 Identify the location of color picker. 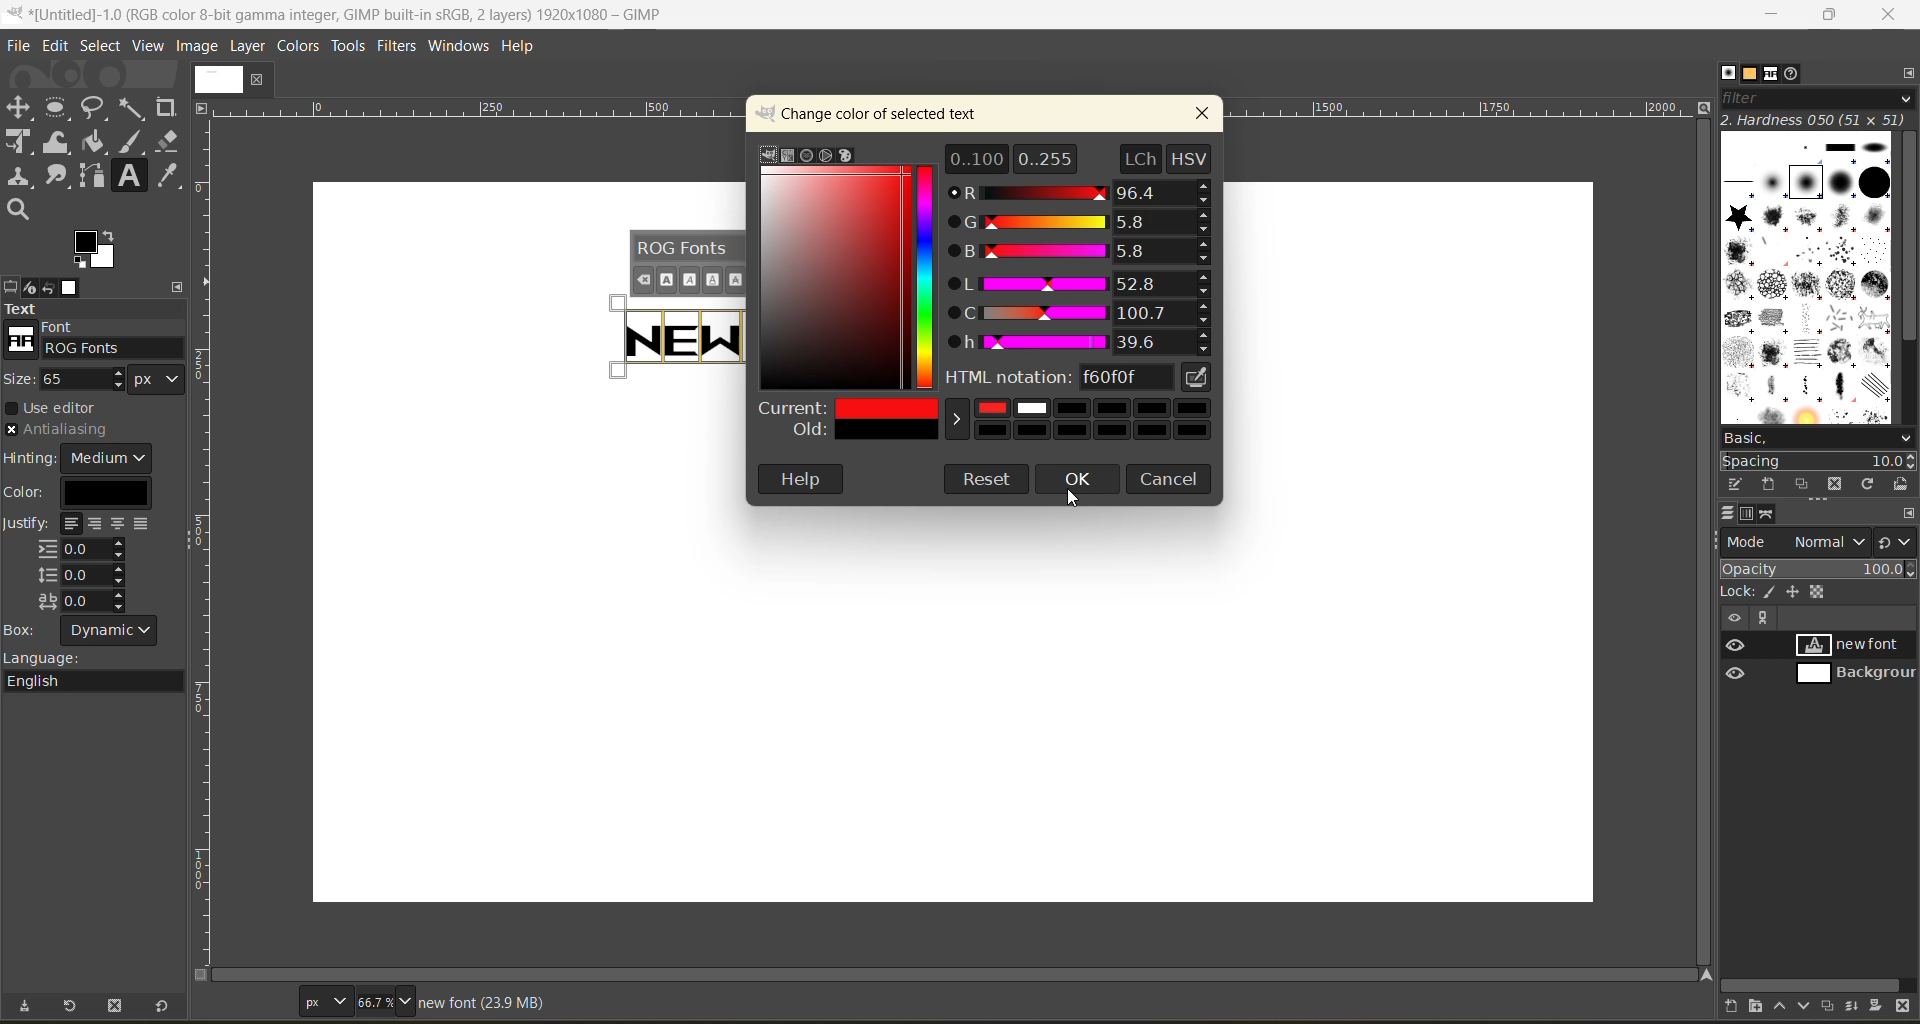
(928, 279).